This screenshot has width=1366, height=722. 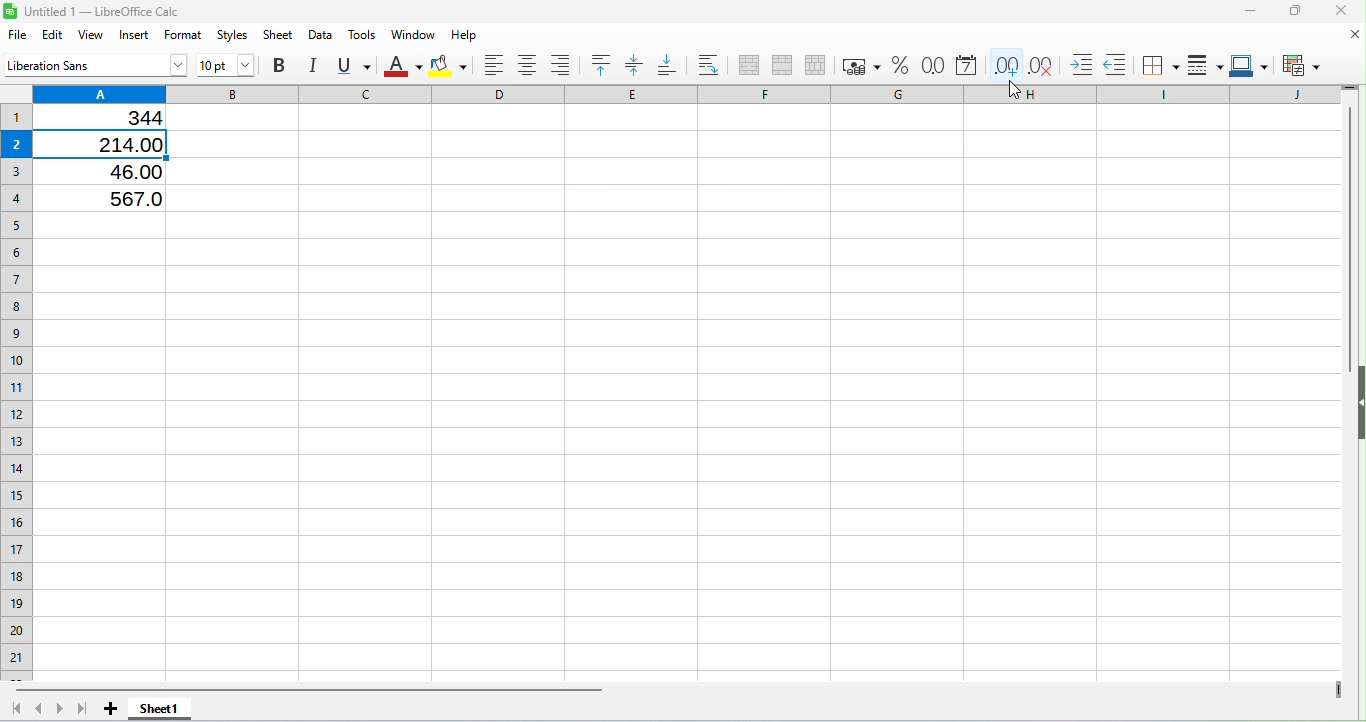 I want to click on Merge cells, so click(x=780, y=64).